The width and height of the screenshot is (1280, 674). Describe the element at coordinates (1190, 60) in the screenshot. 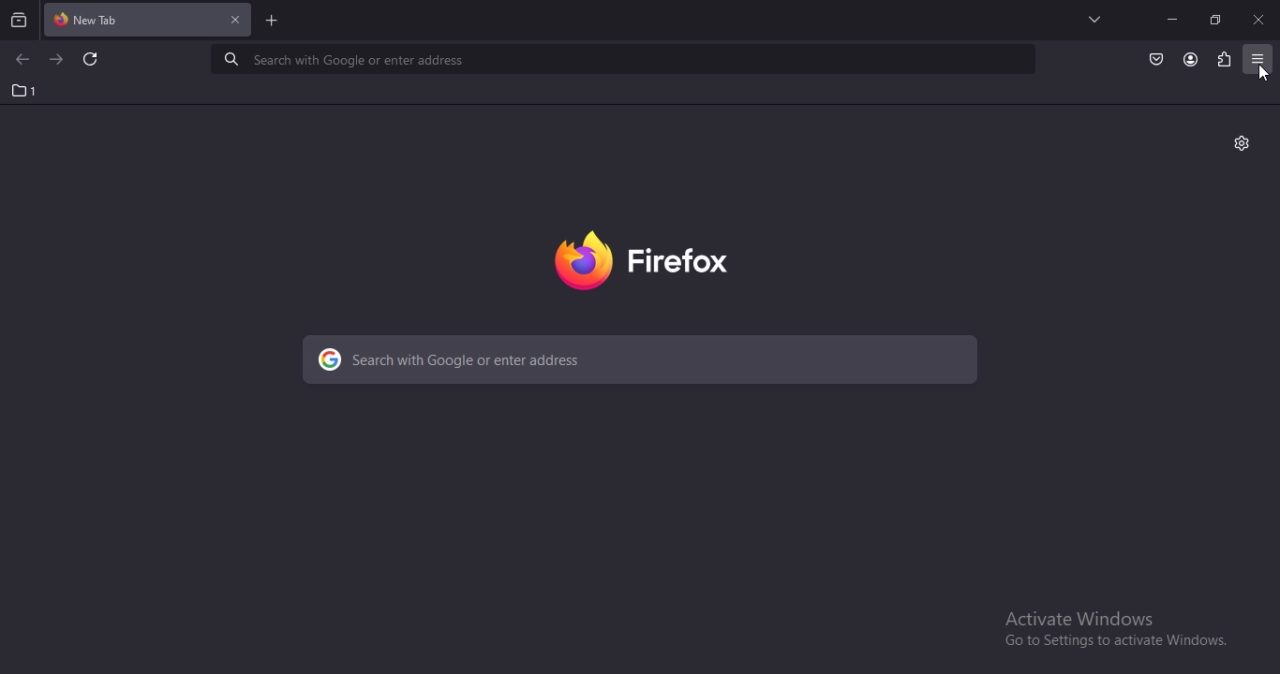

I see `account` at that location.